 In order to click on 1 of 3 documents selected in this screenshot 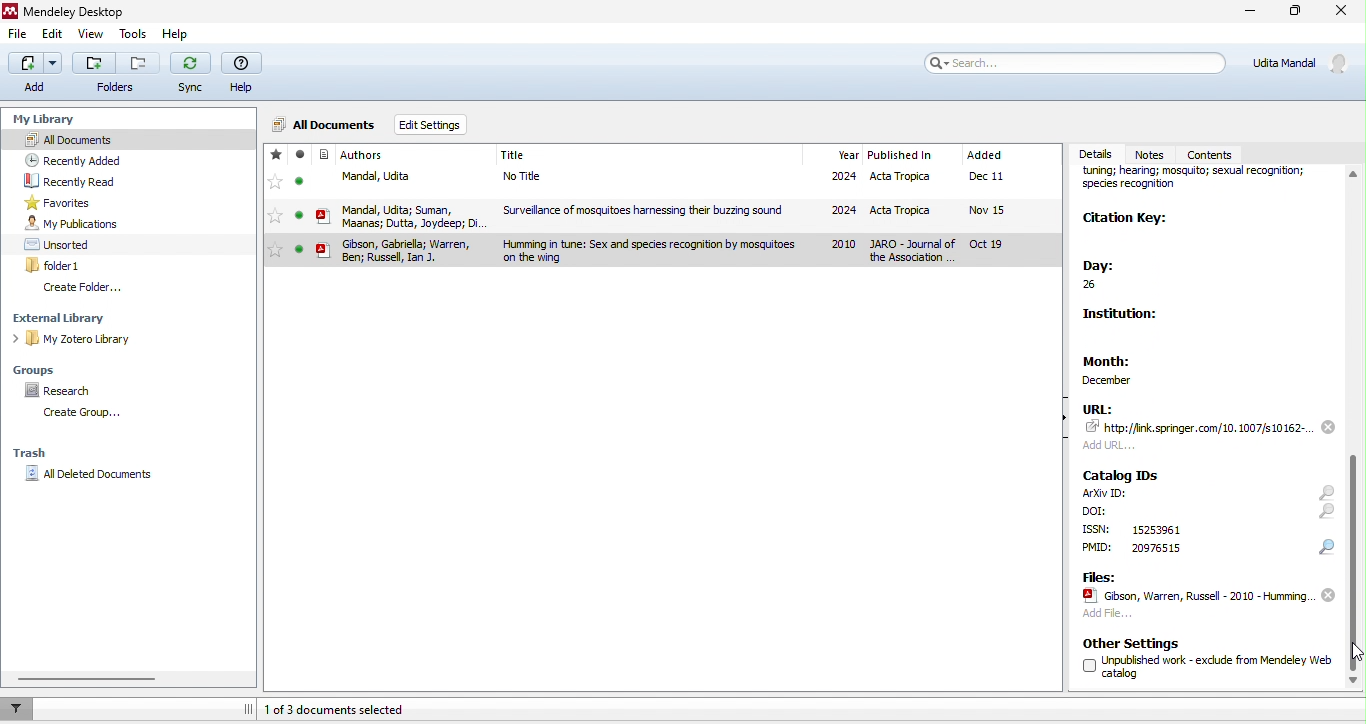, I will do `click(343, 709)`.